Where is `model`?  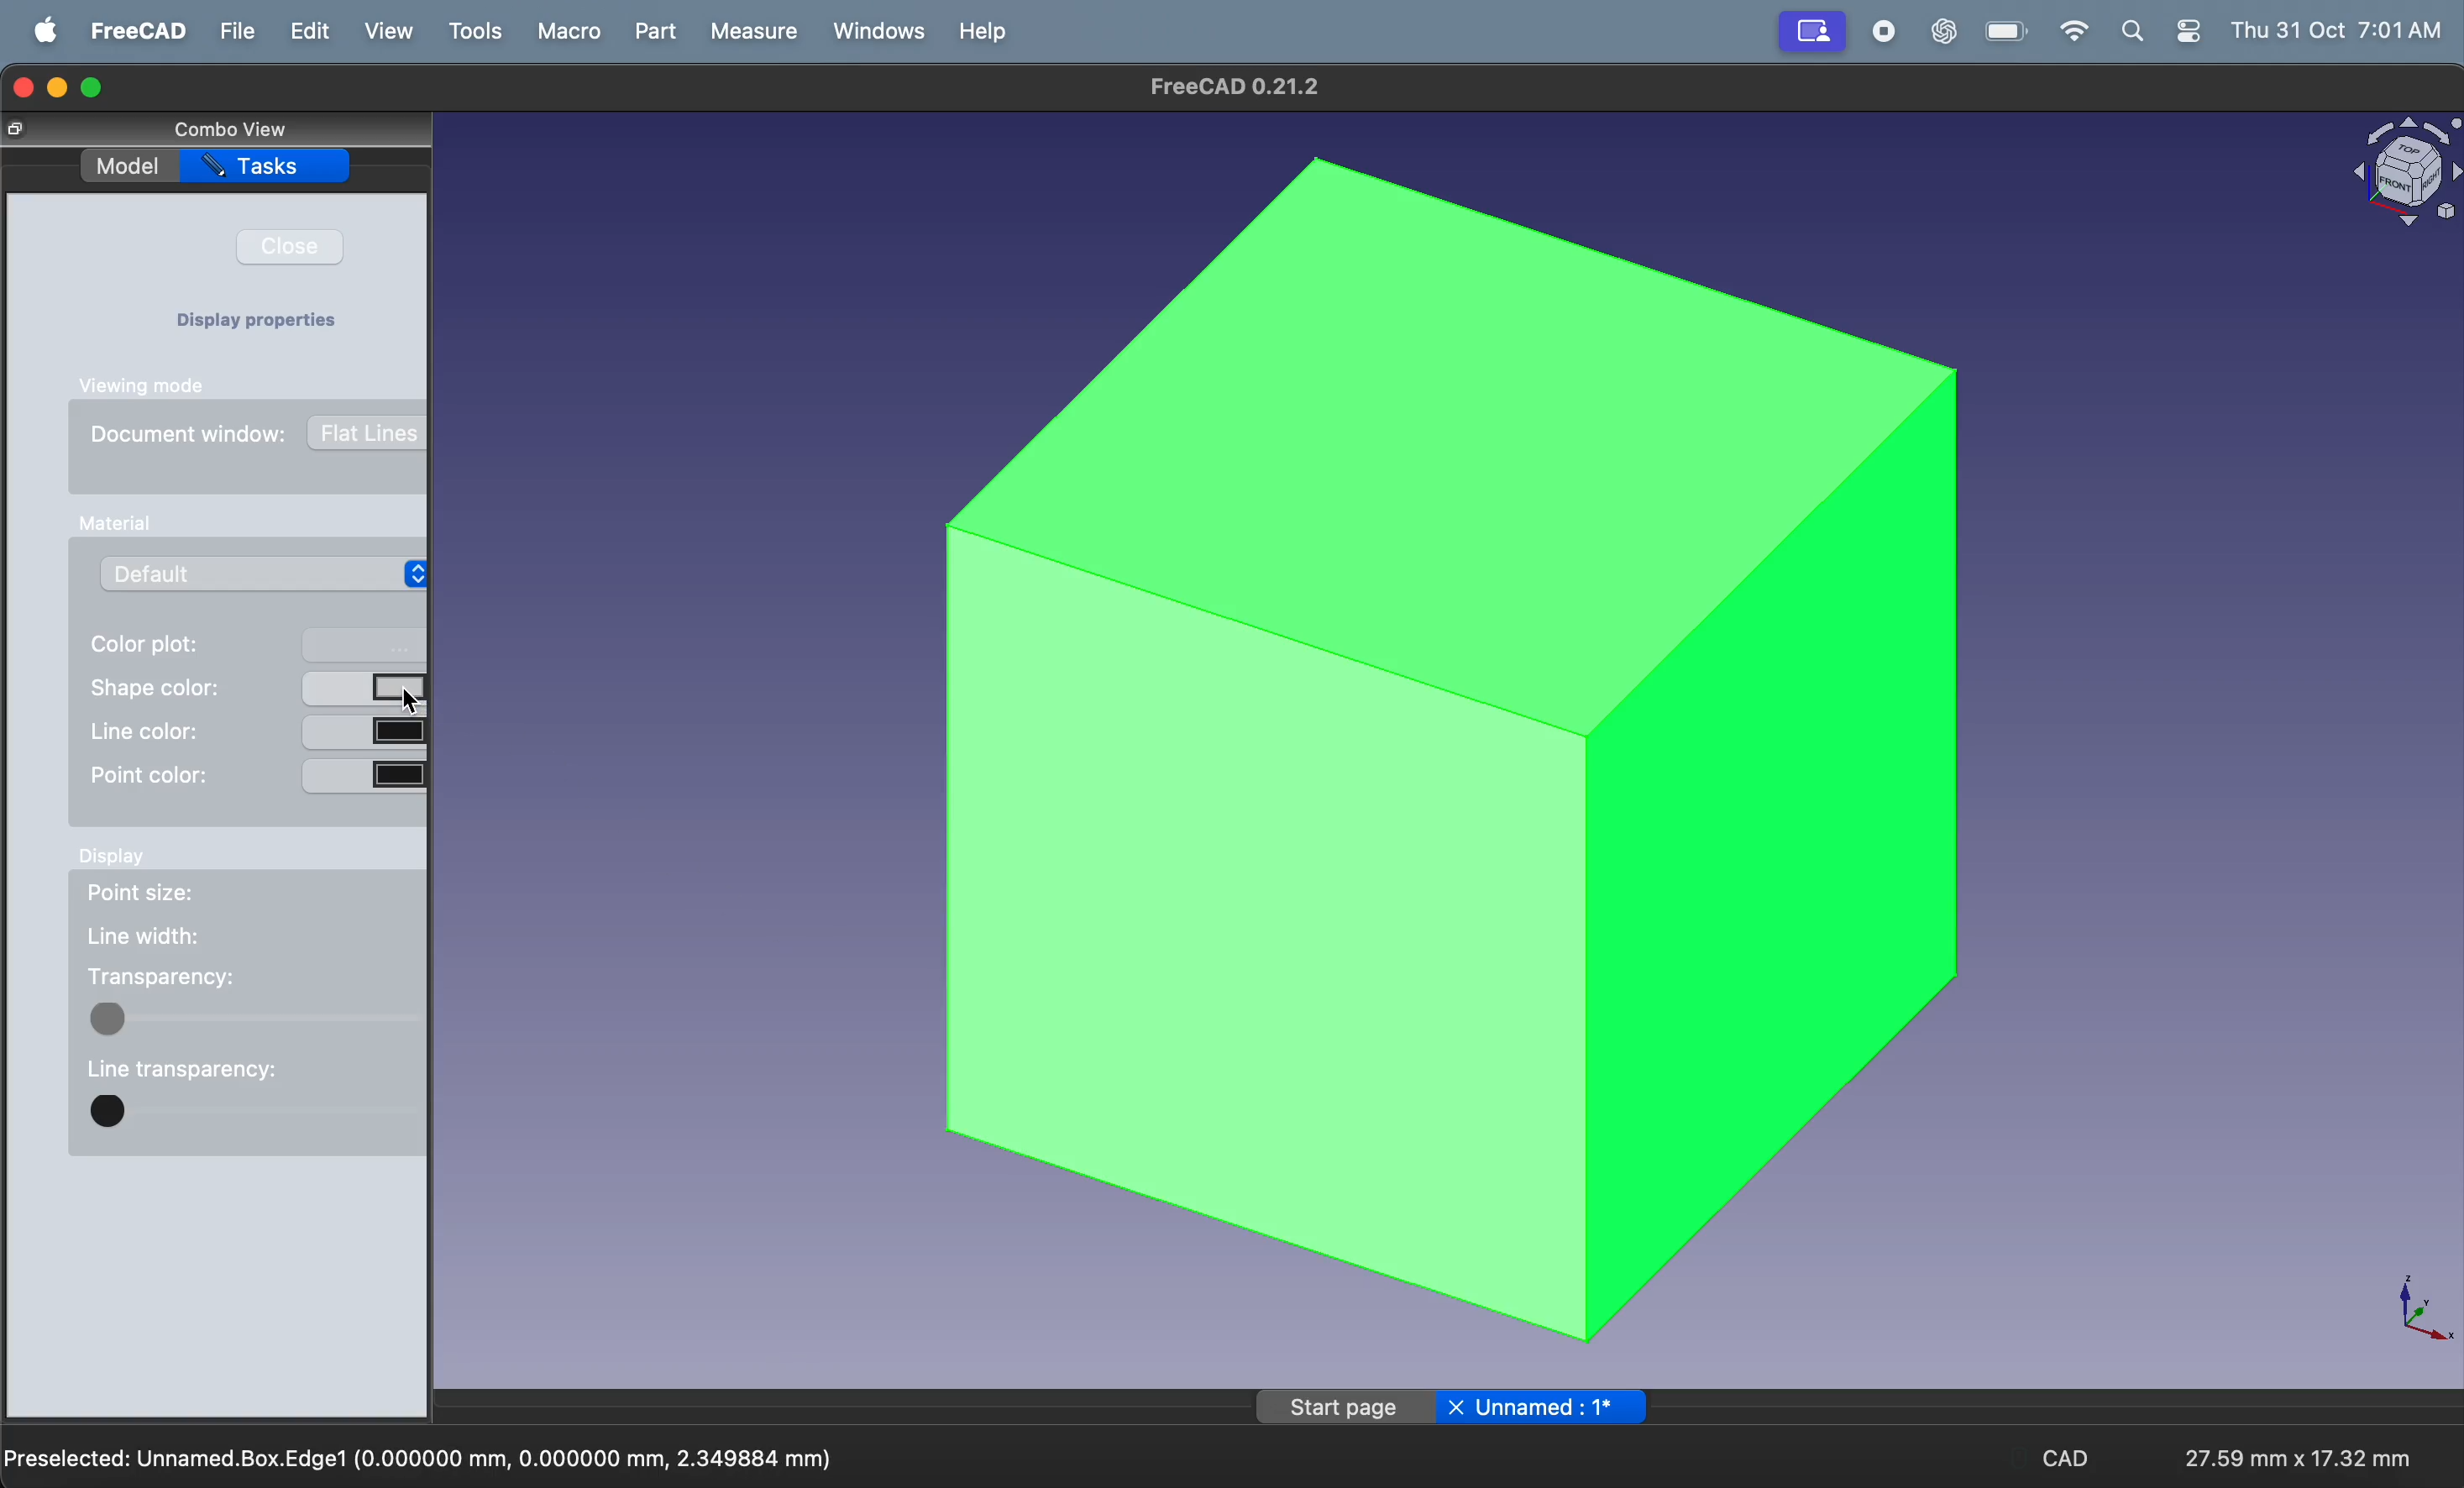
model is located at coordinates (128, 168).